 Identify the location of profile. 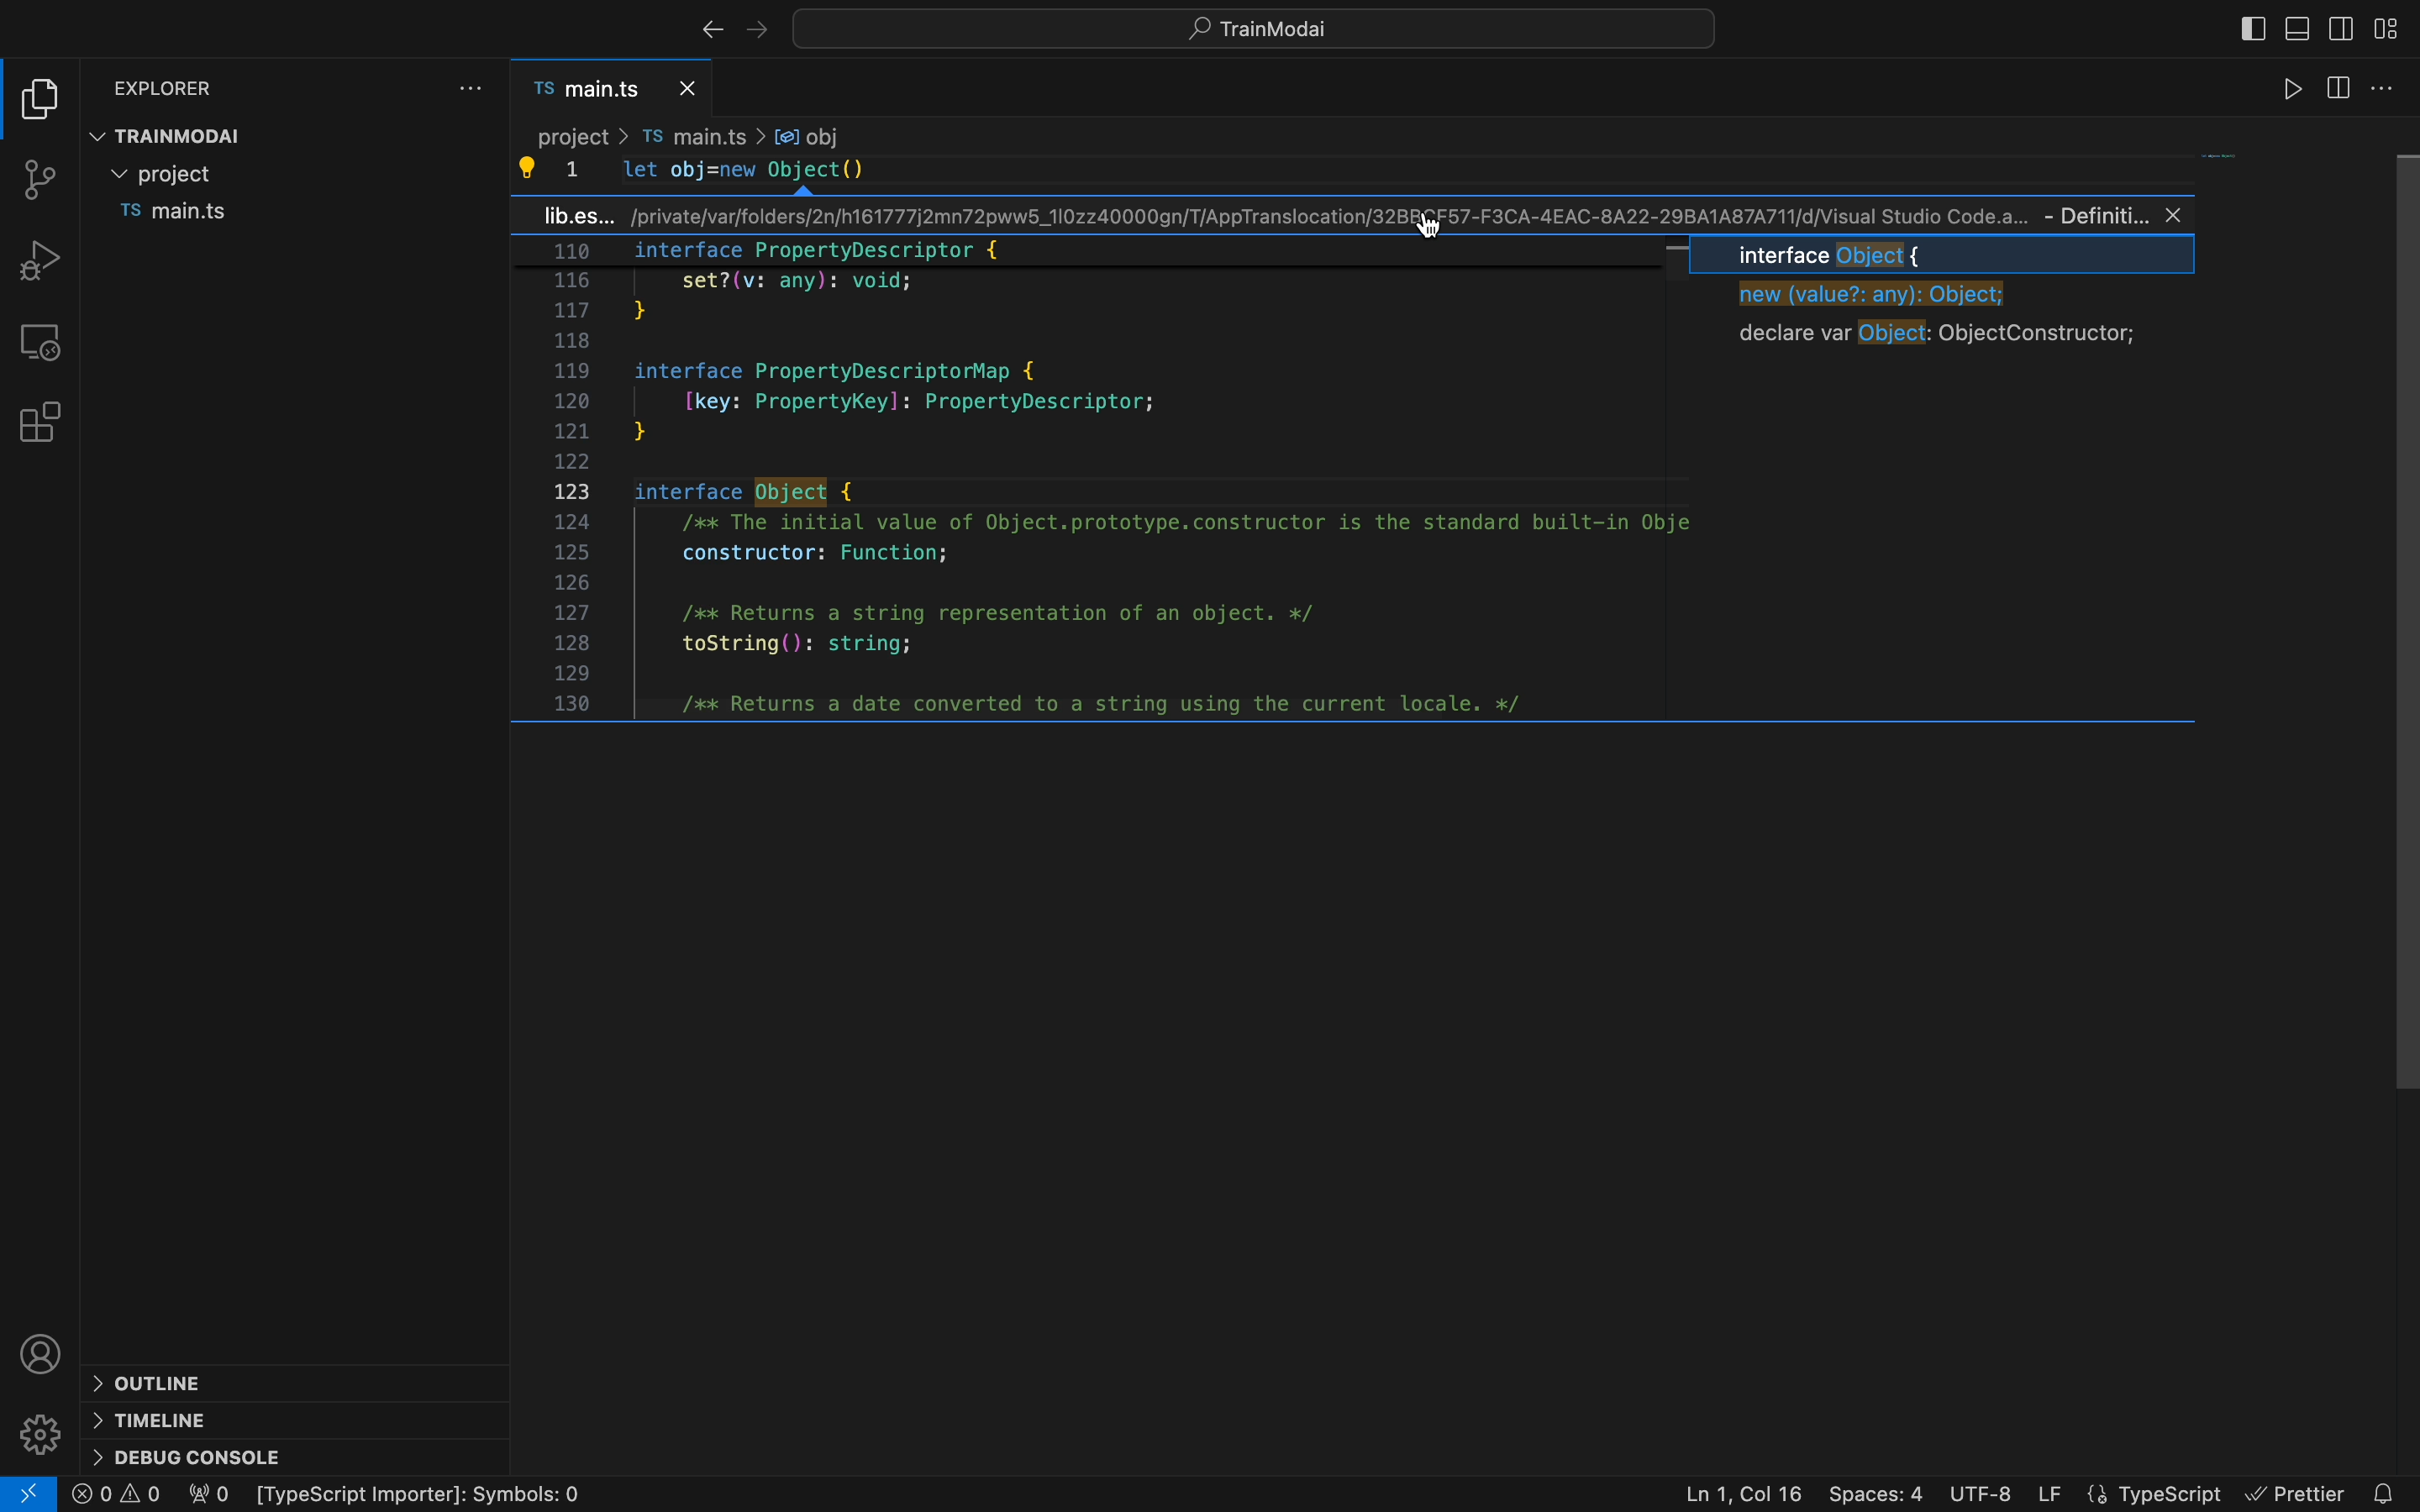
(41, 1352).